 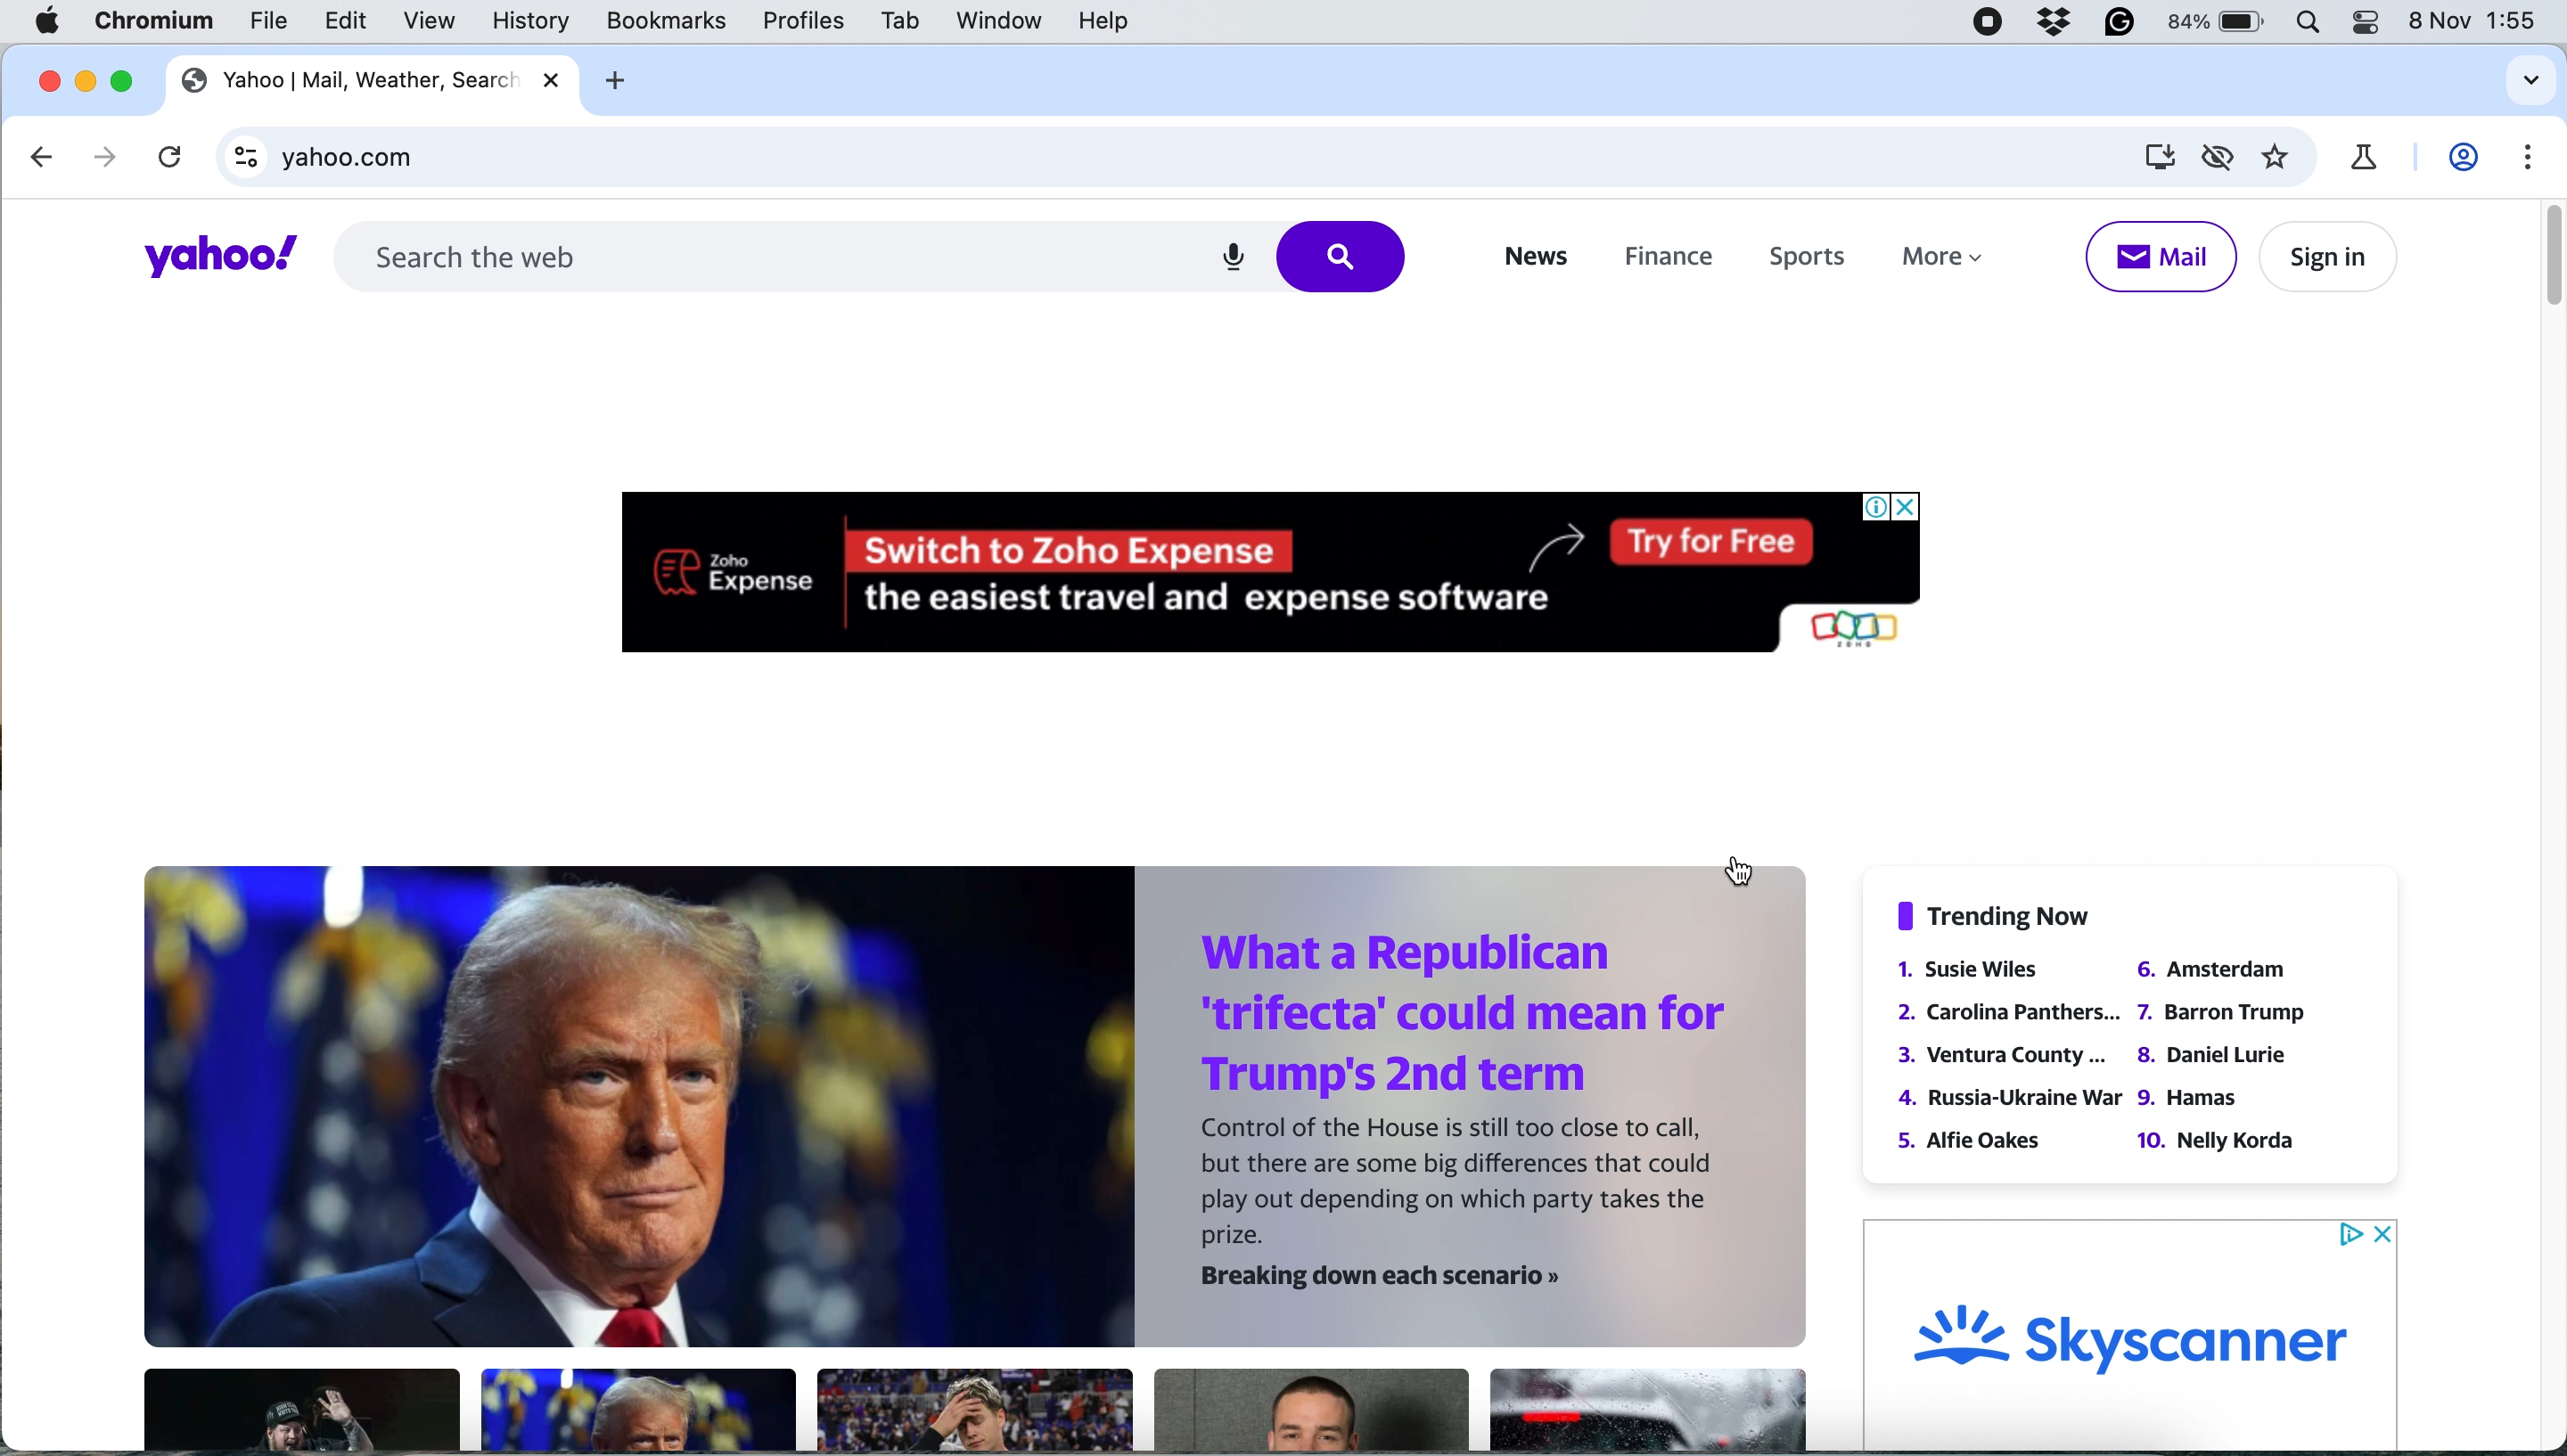 I want to click on speech search, so click(x=1233, y=259).